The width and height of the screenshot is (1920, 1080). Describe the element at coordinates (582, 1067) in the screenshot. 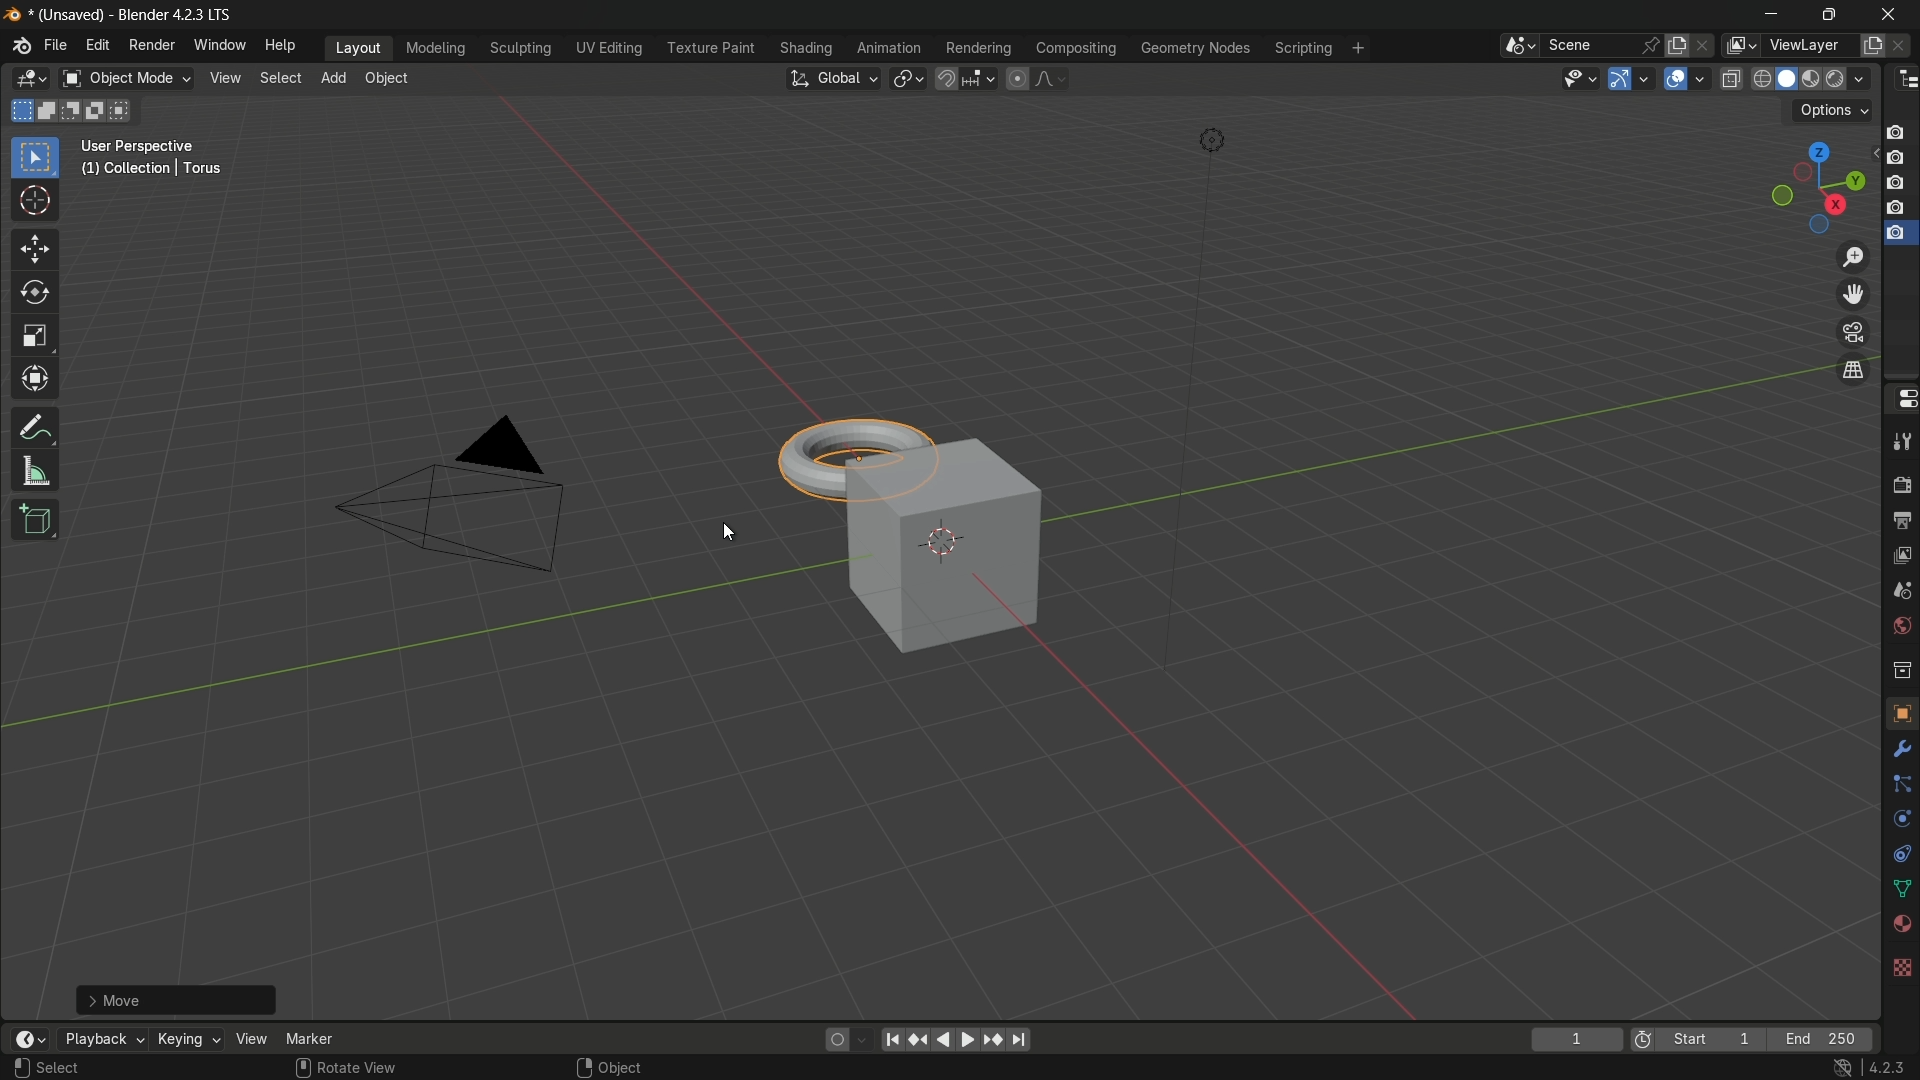

I see `right click mouse` at that location.